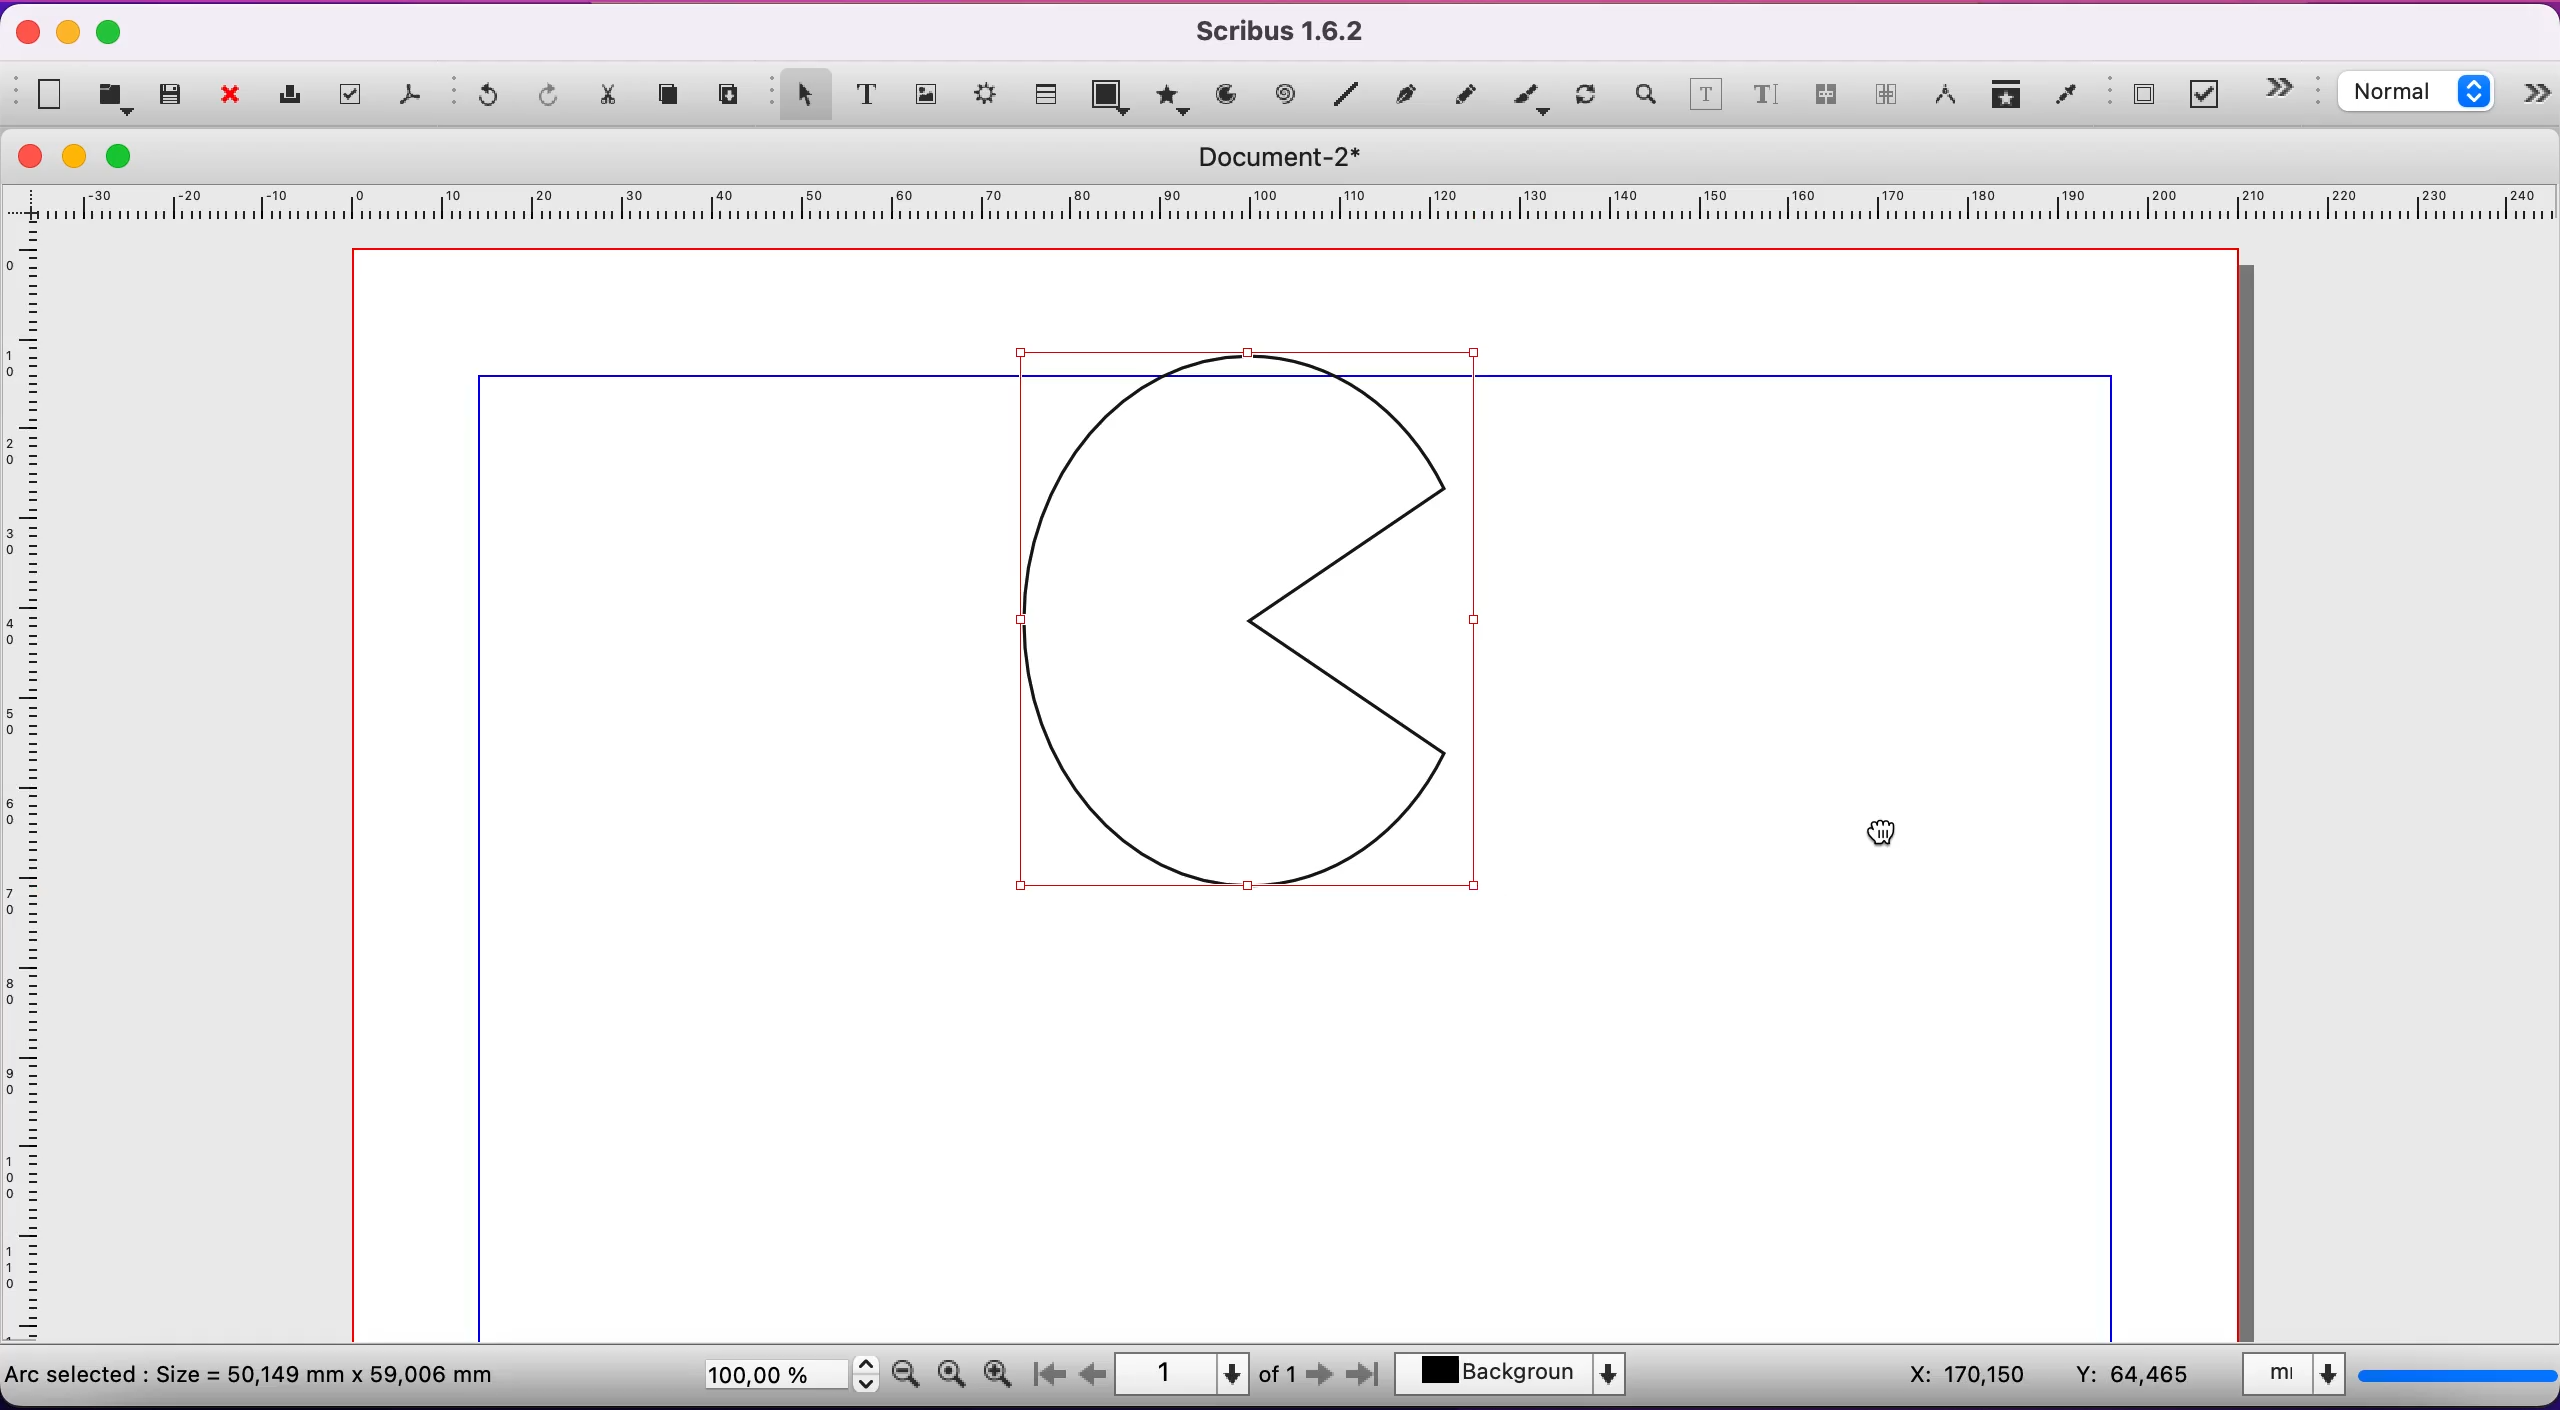 The image size is (2560, 1410). Describe the element at coordinates (800, 92) in the screenshot. I see `select item` at that location.